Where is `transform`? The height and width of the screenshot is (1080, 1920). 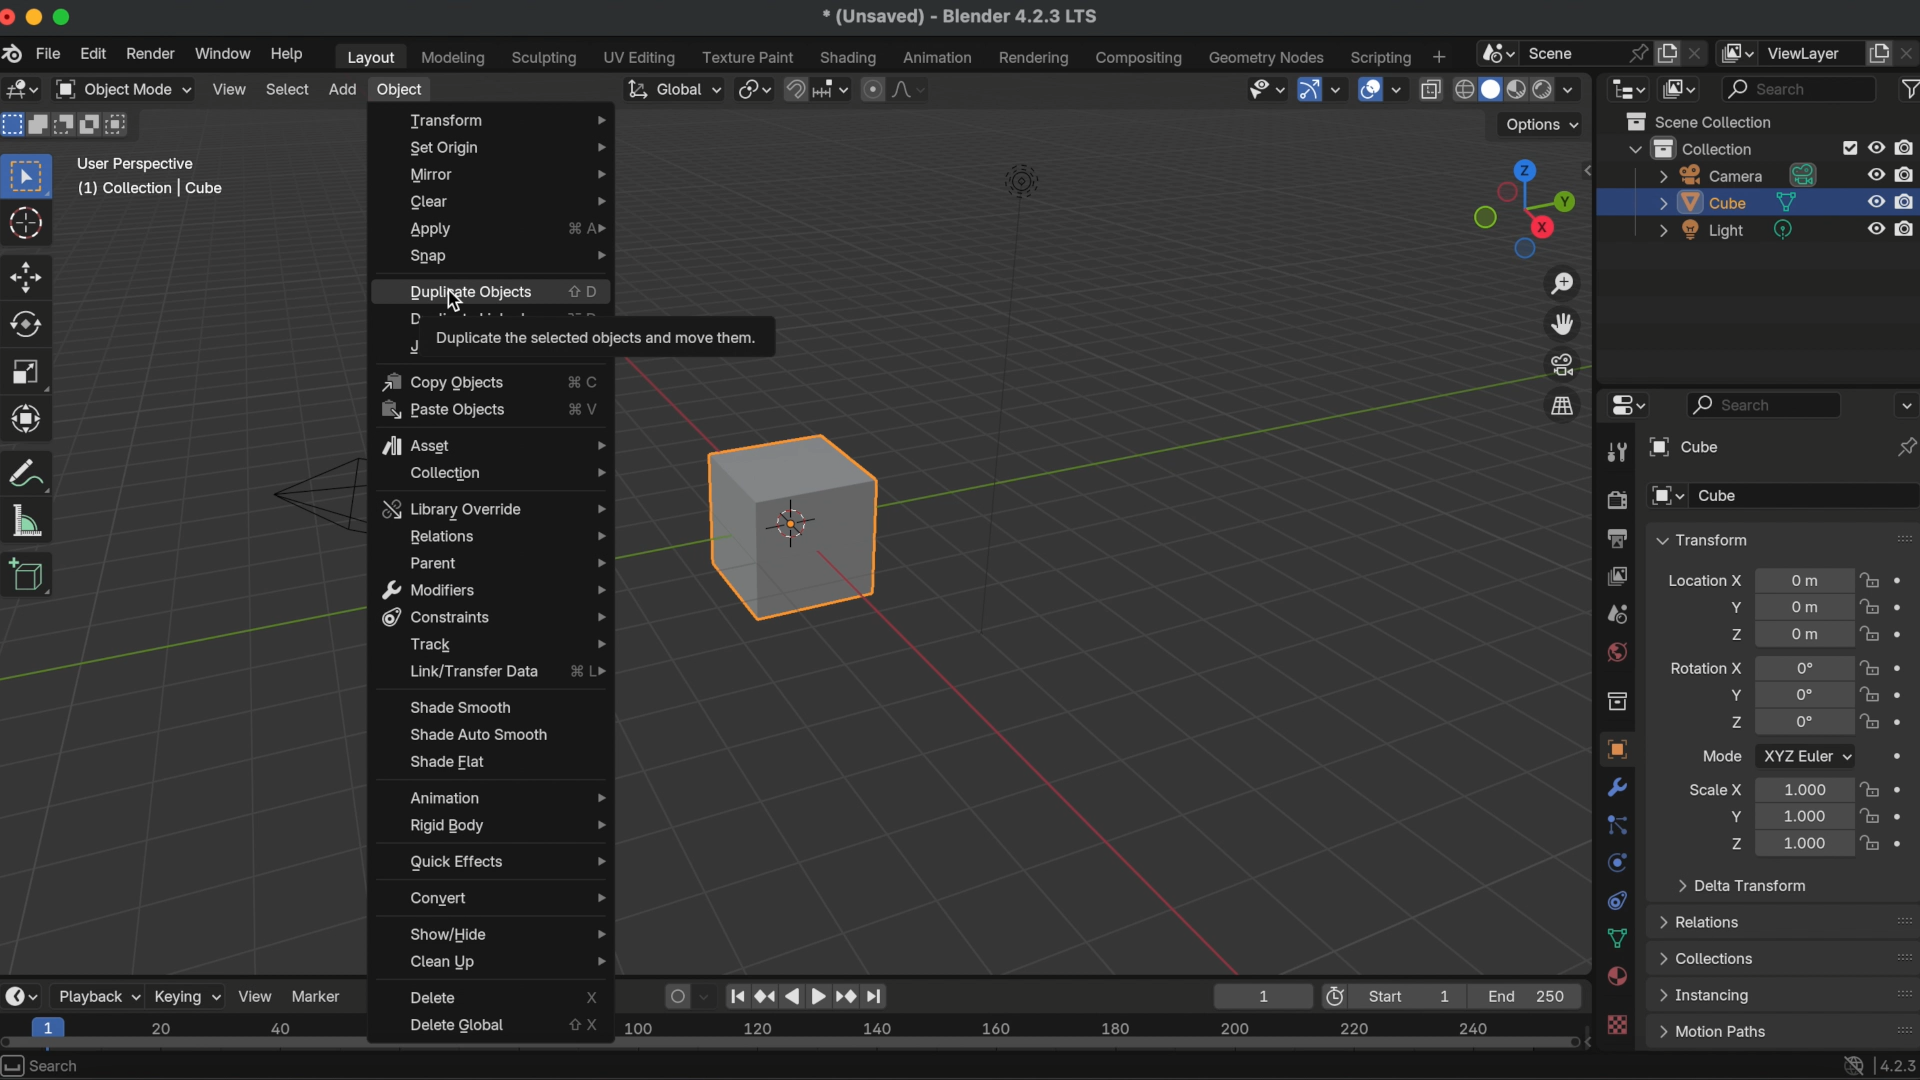
transform is located at coordinates (31, 473).